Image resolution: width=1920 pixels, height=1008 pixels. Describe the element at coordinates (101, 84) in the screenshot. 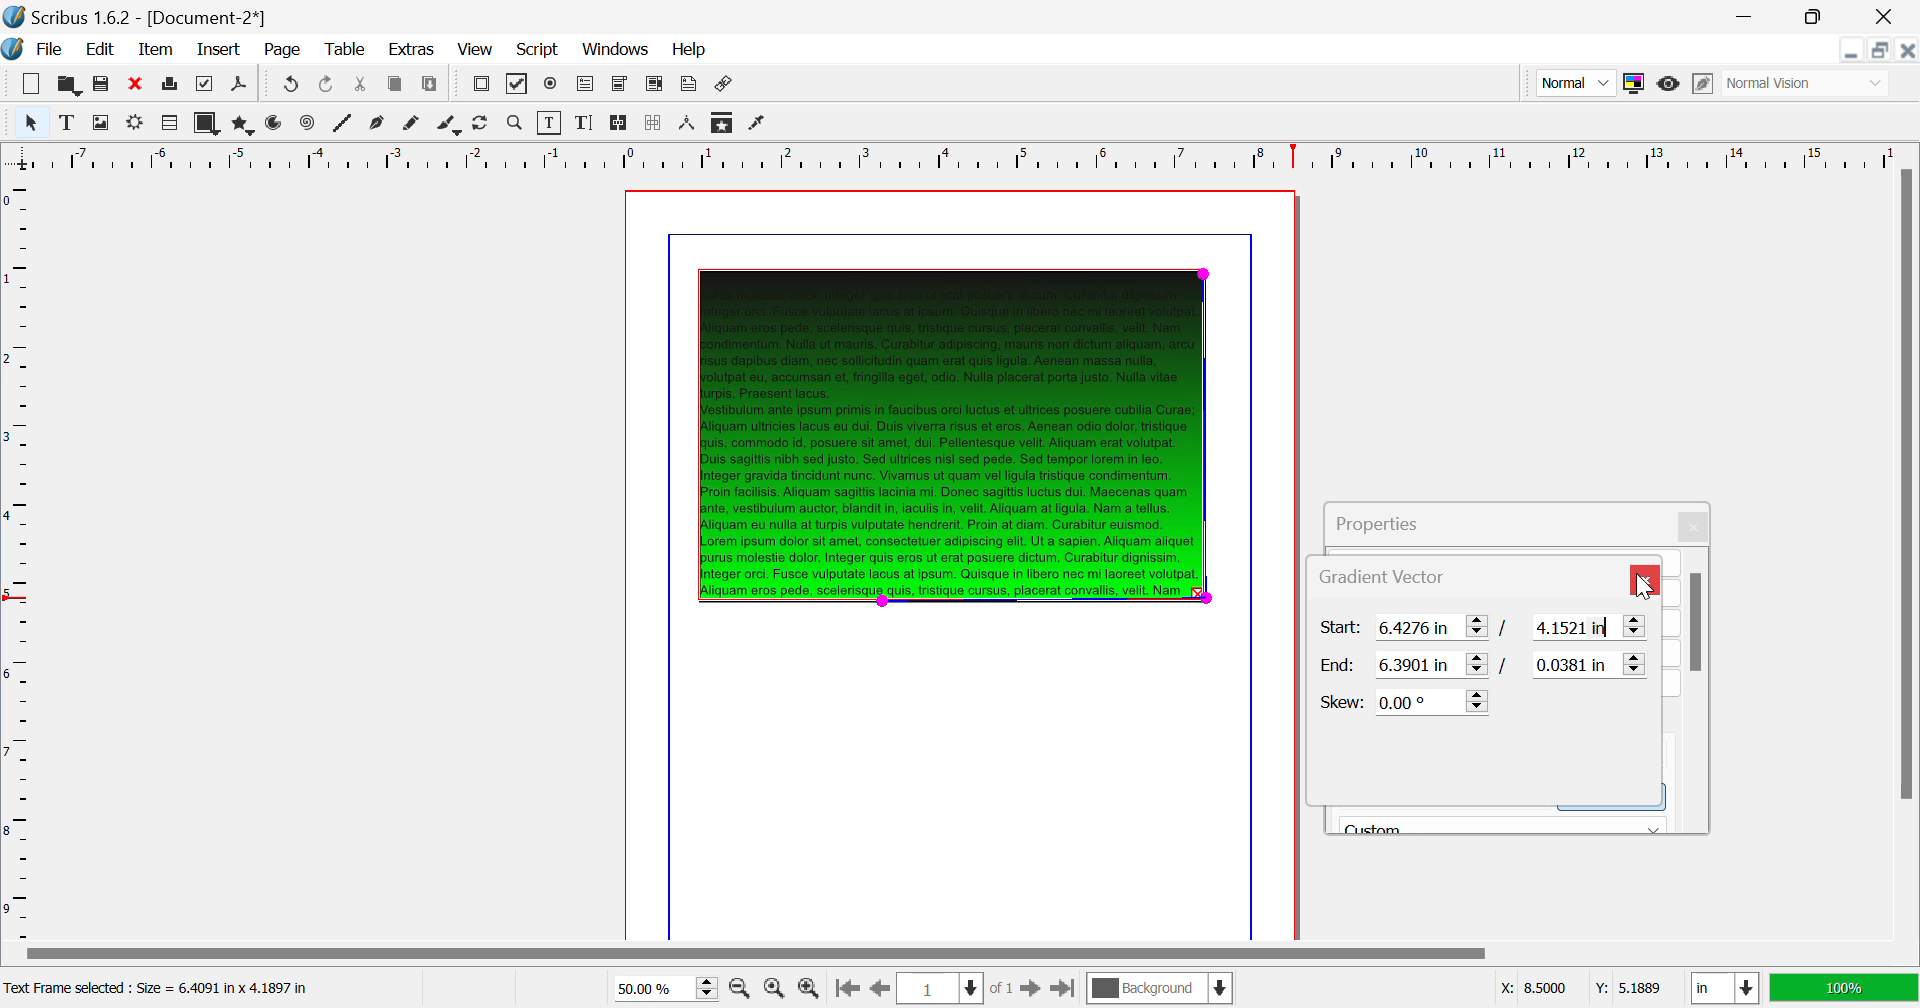

I see `Save` at that location.